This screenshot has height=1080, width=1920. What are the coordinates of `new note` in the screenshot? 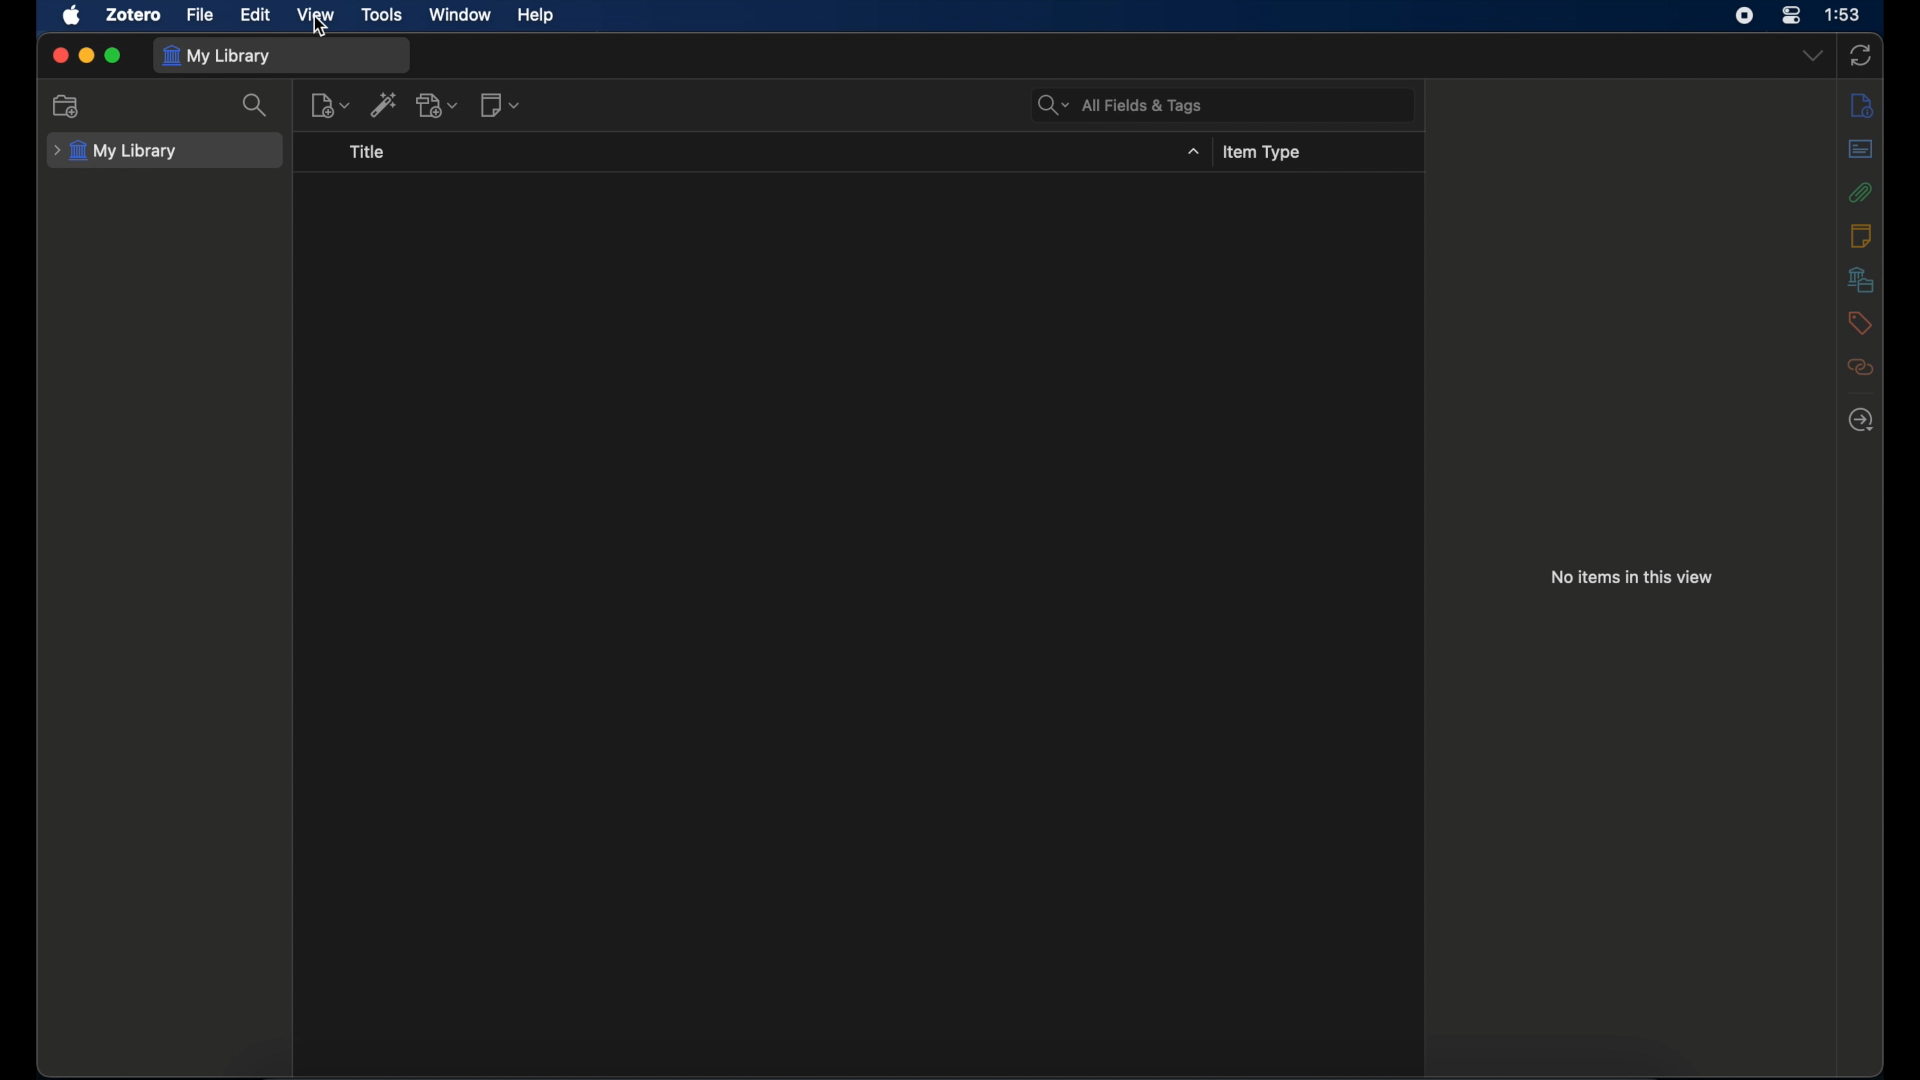 It's located at (500, 105).